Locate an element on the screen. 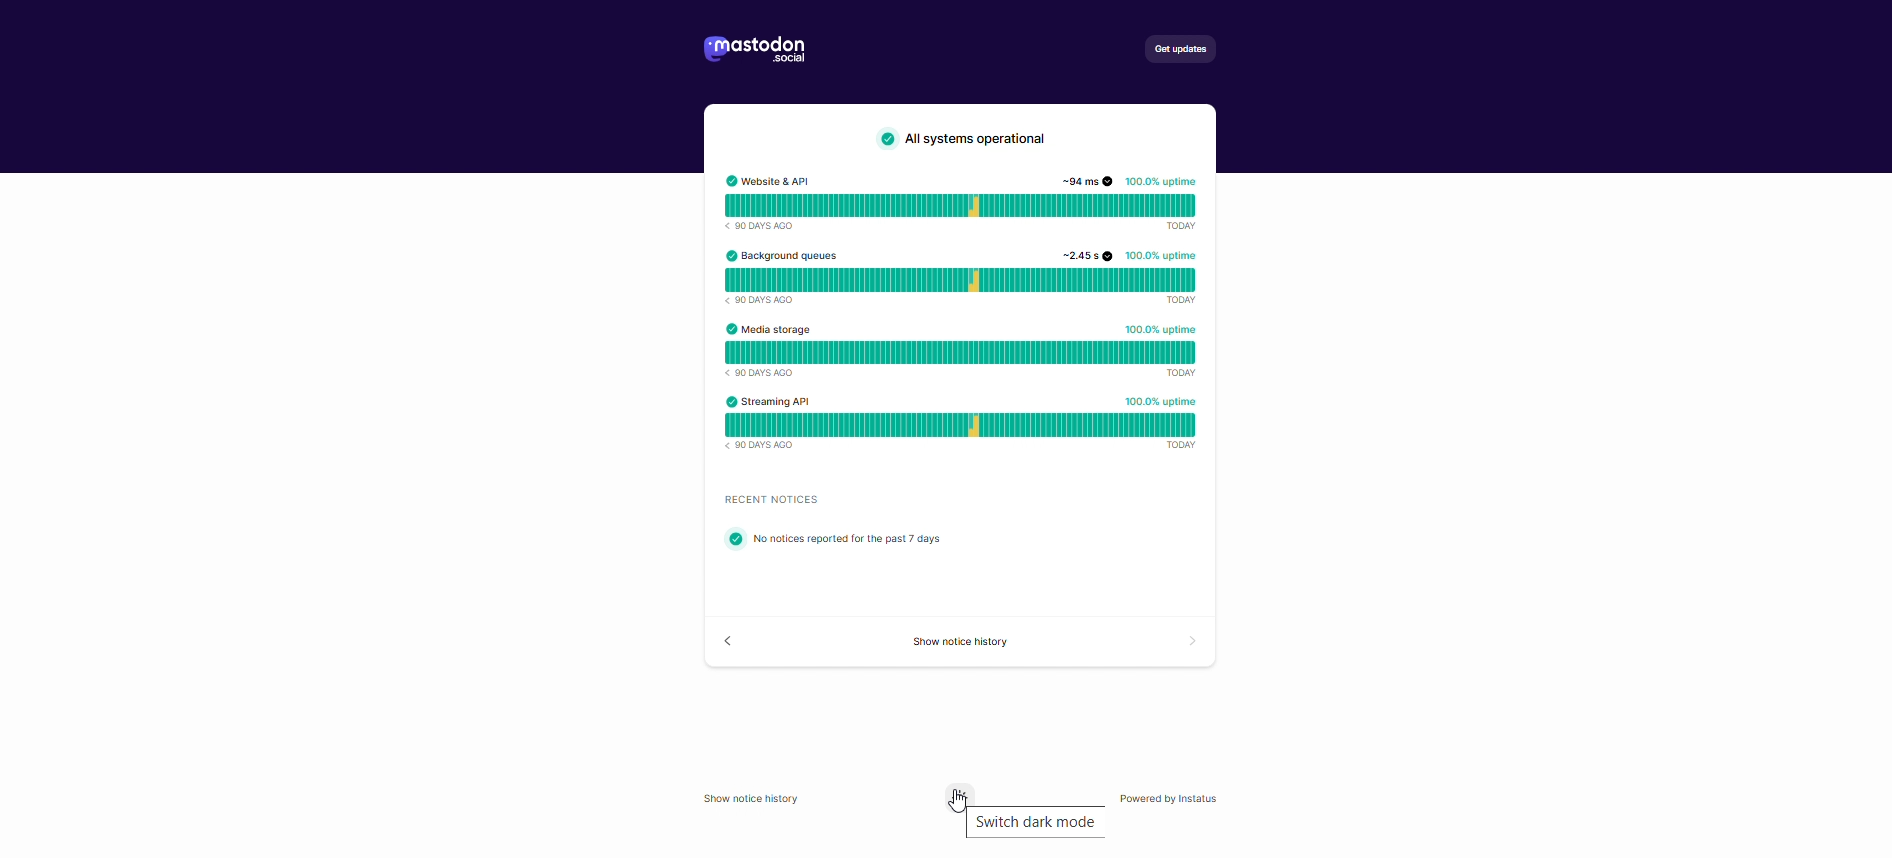 Image resolution: width=1892 pixels, height=858 pixels. text is located at coordinates (930, 538).